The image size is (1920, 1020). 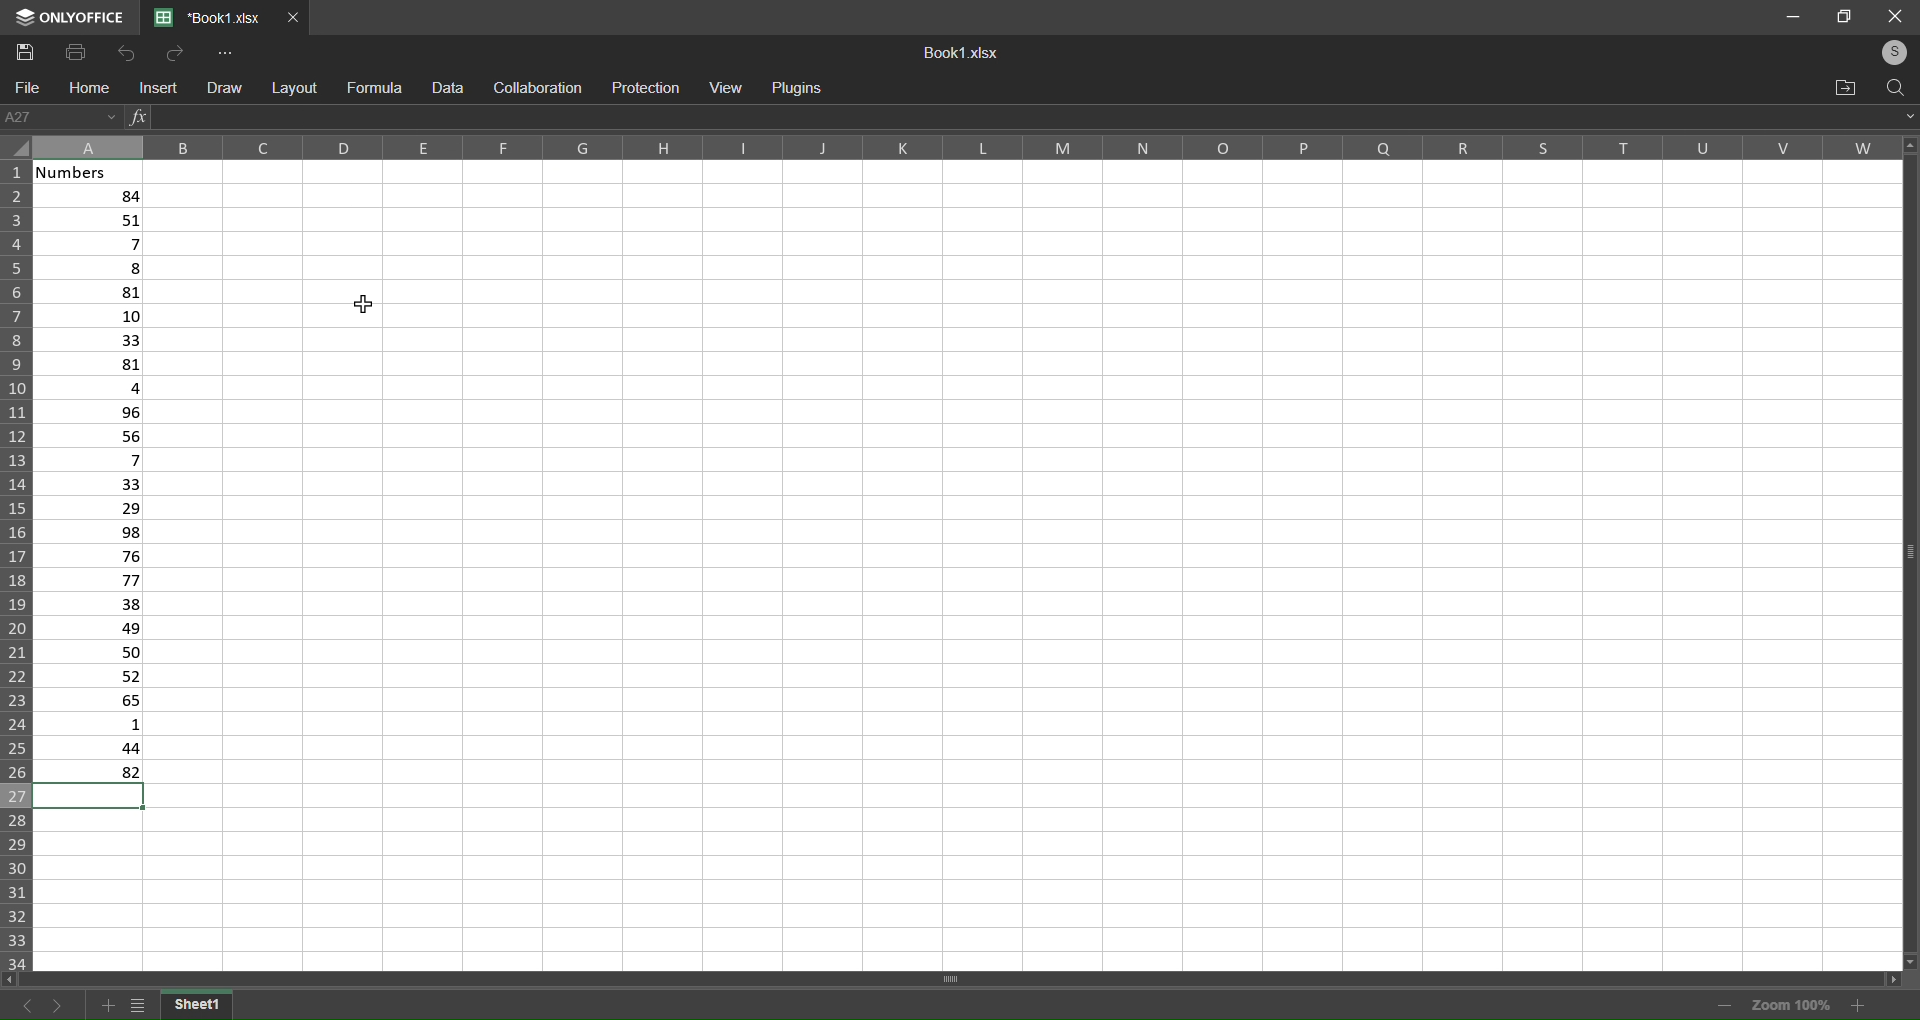 What do you see at coordinates (1897, 16) in the screenshot?
I see `close` at bounding box center [1897, 16].